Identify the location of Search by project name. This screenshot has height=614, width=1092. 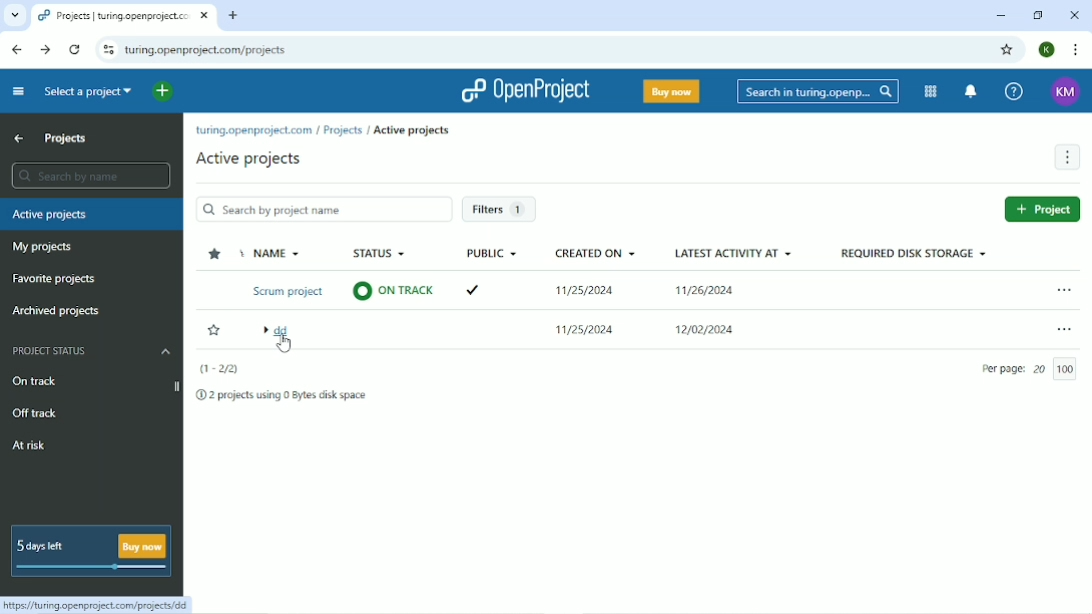
(325, 211).